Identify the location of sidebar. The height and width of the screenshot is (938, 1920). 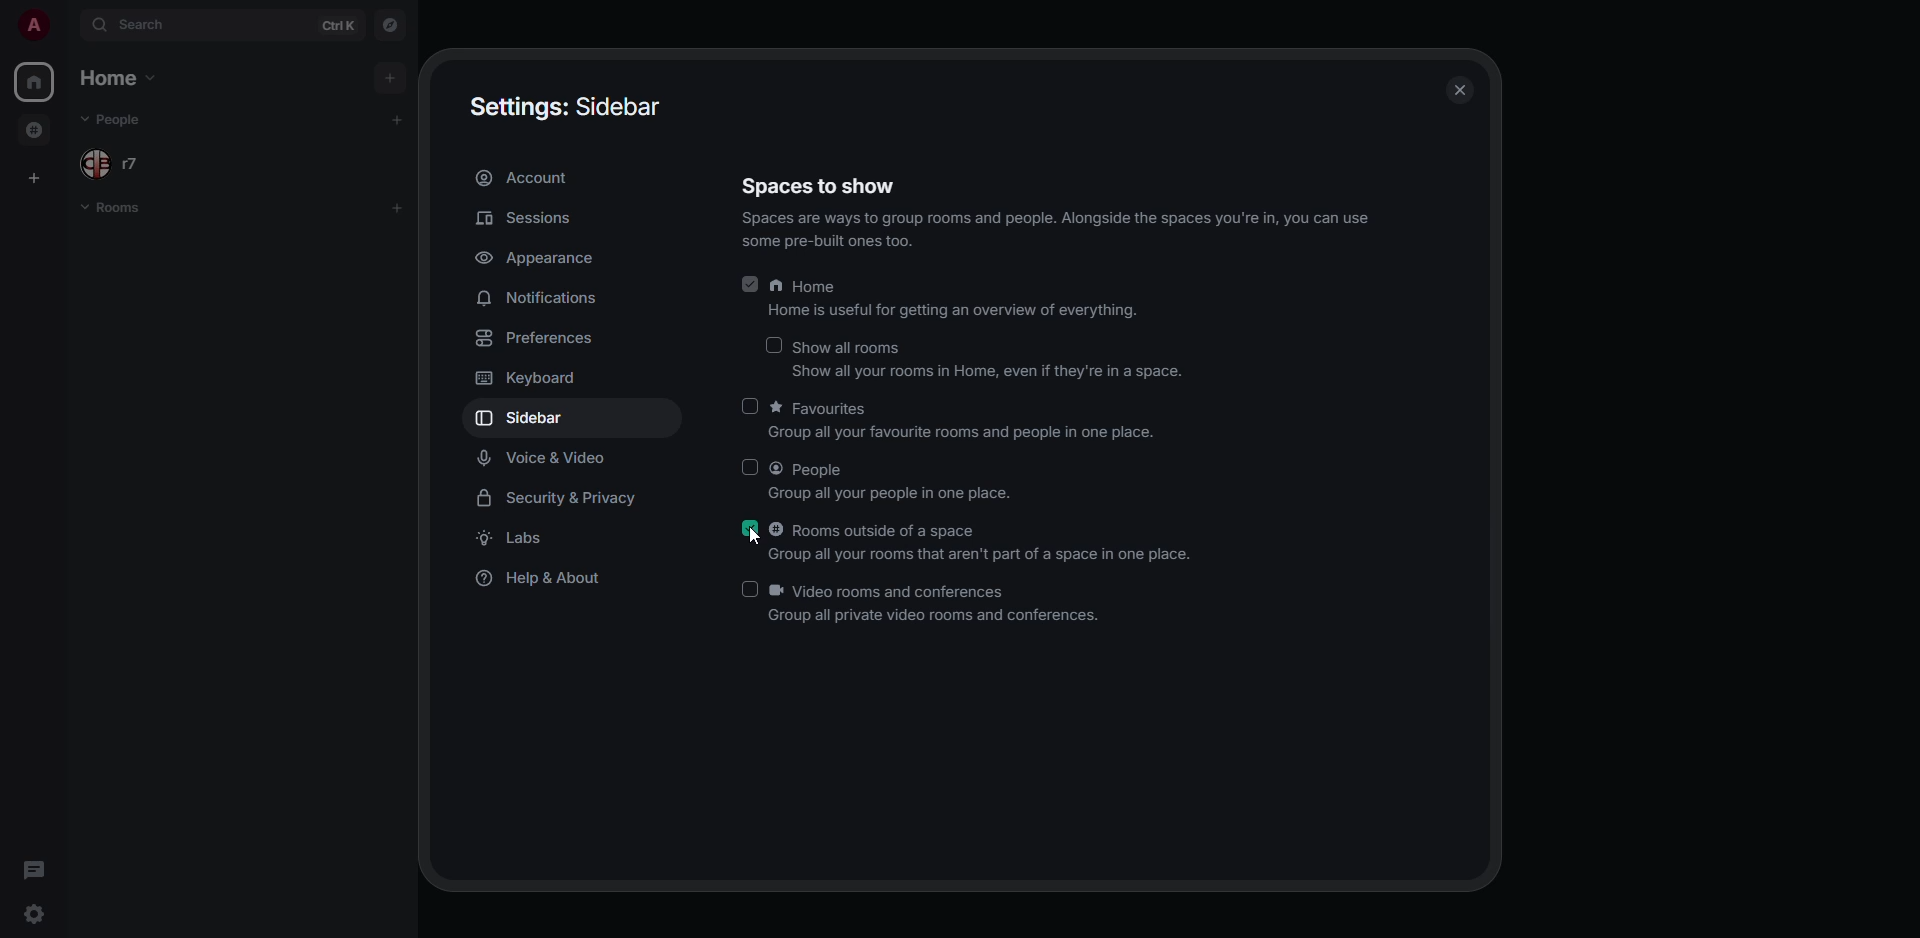
(530, 415).